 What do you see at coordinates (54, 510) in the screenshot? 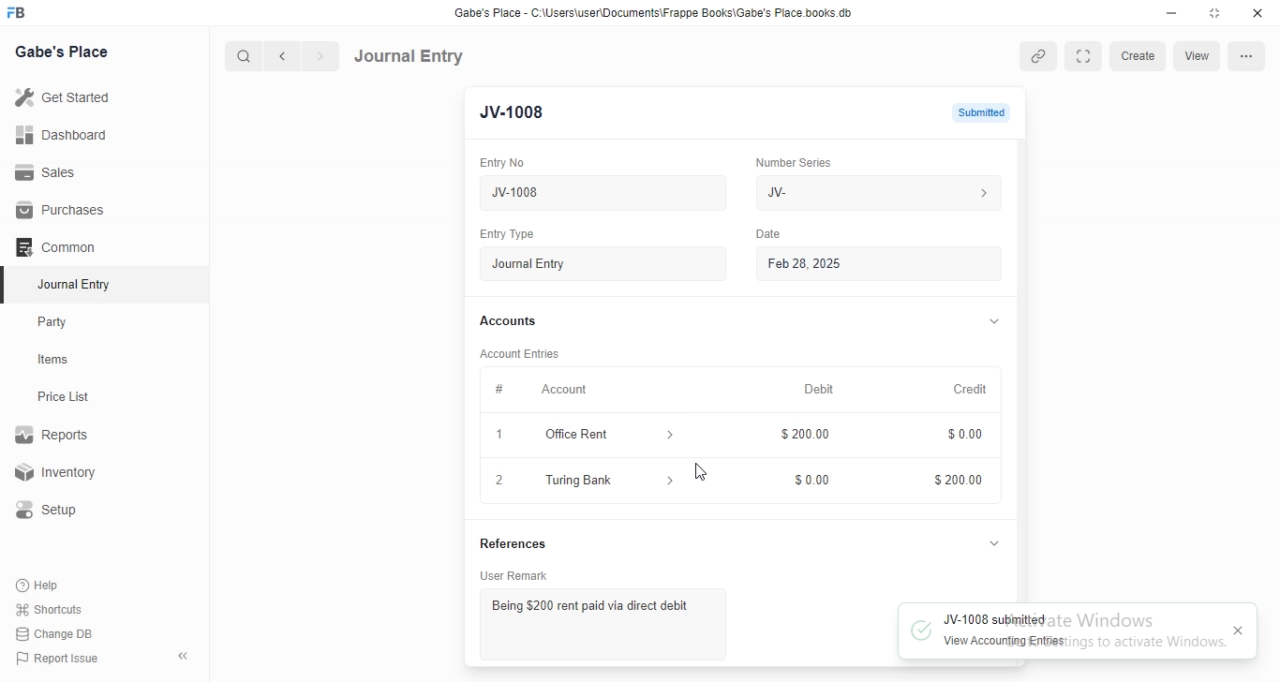
I see `Setup` at bounding box center [54, 510].